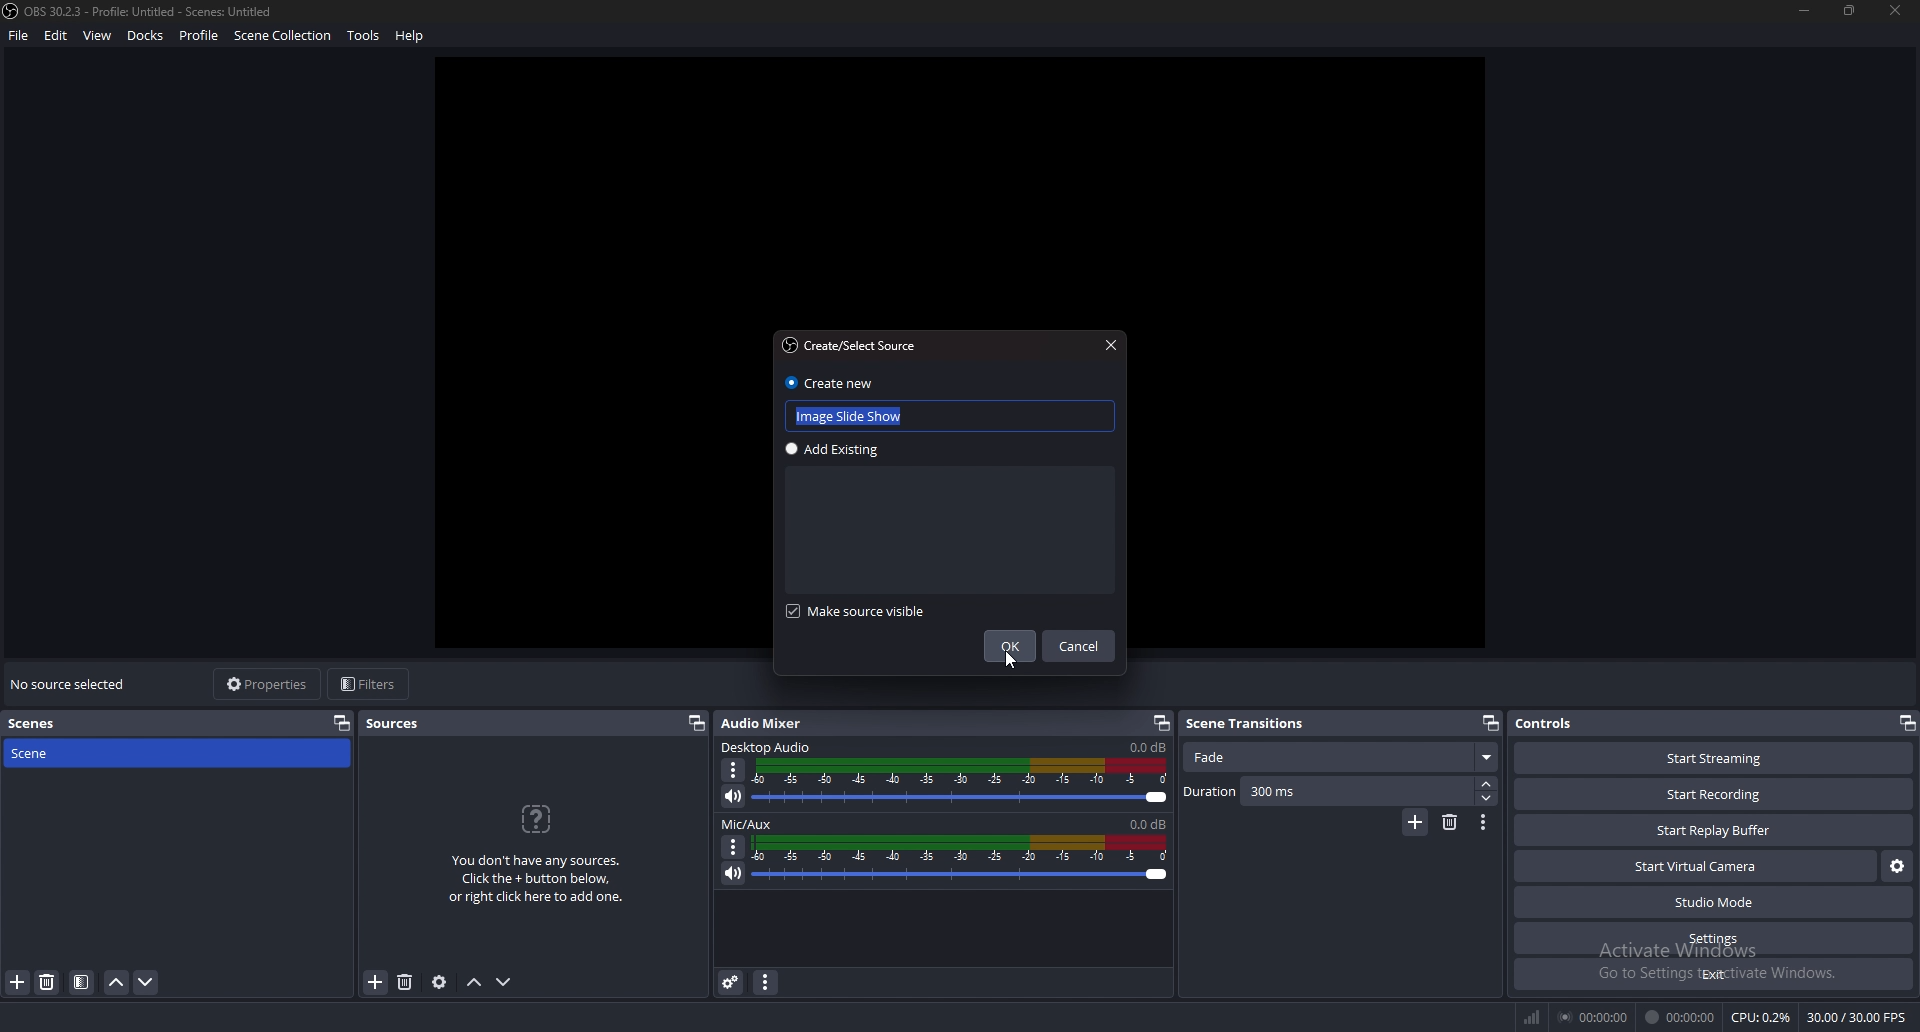 This screenshot has width=1920, height=1032. What do you see at coordinates (855, 416) in the screenshot?
I see `name input` at bounding box center [855, 416].